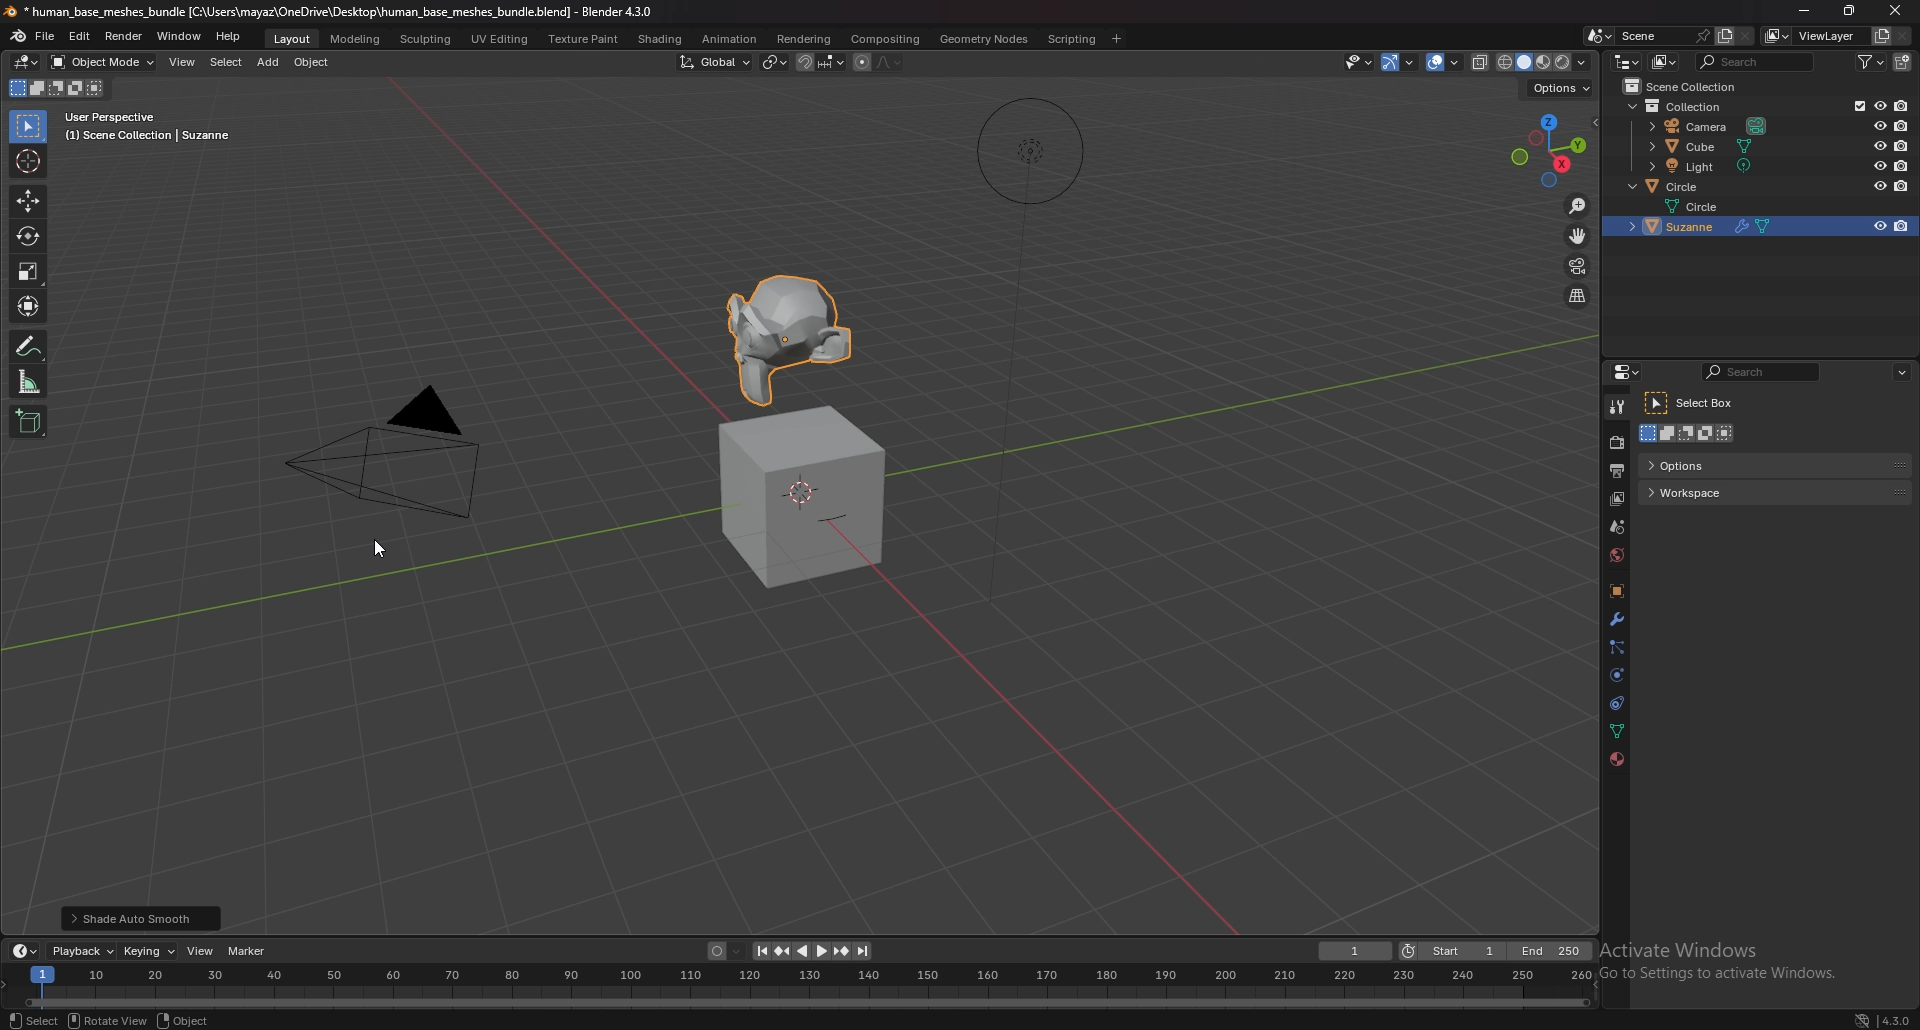 This screenshot has height=1030, width=1920. I want to click on network, so click(1861, 1019).